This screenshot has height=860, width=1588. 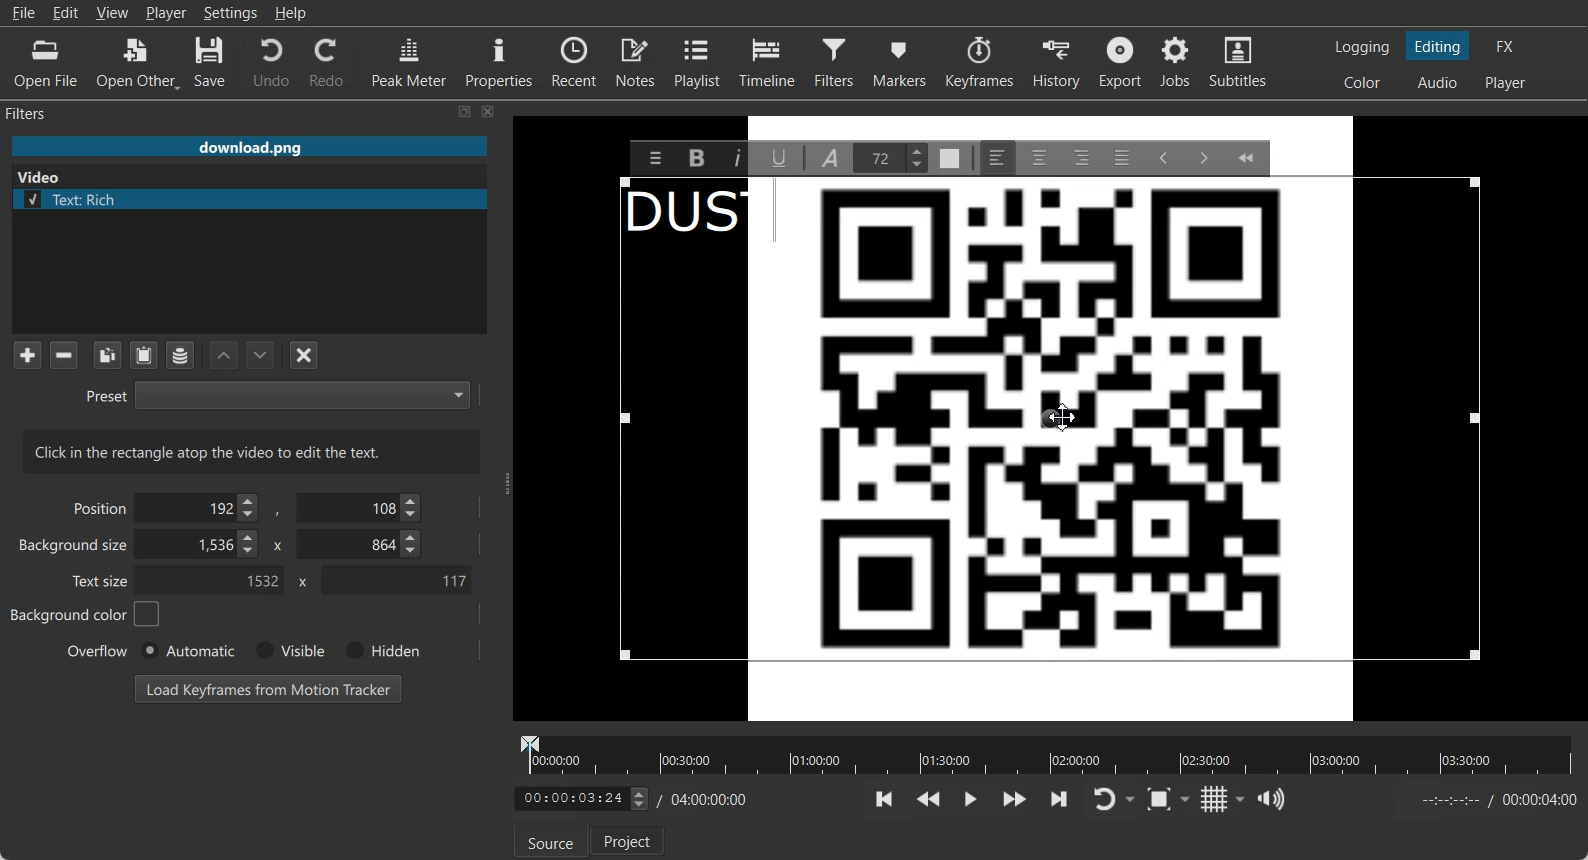 I want to click on Italic, so click(x=736, y=158).